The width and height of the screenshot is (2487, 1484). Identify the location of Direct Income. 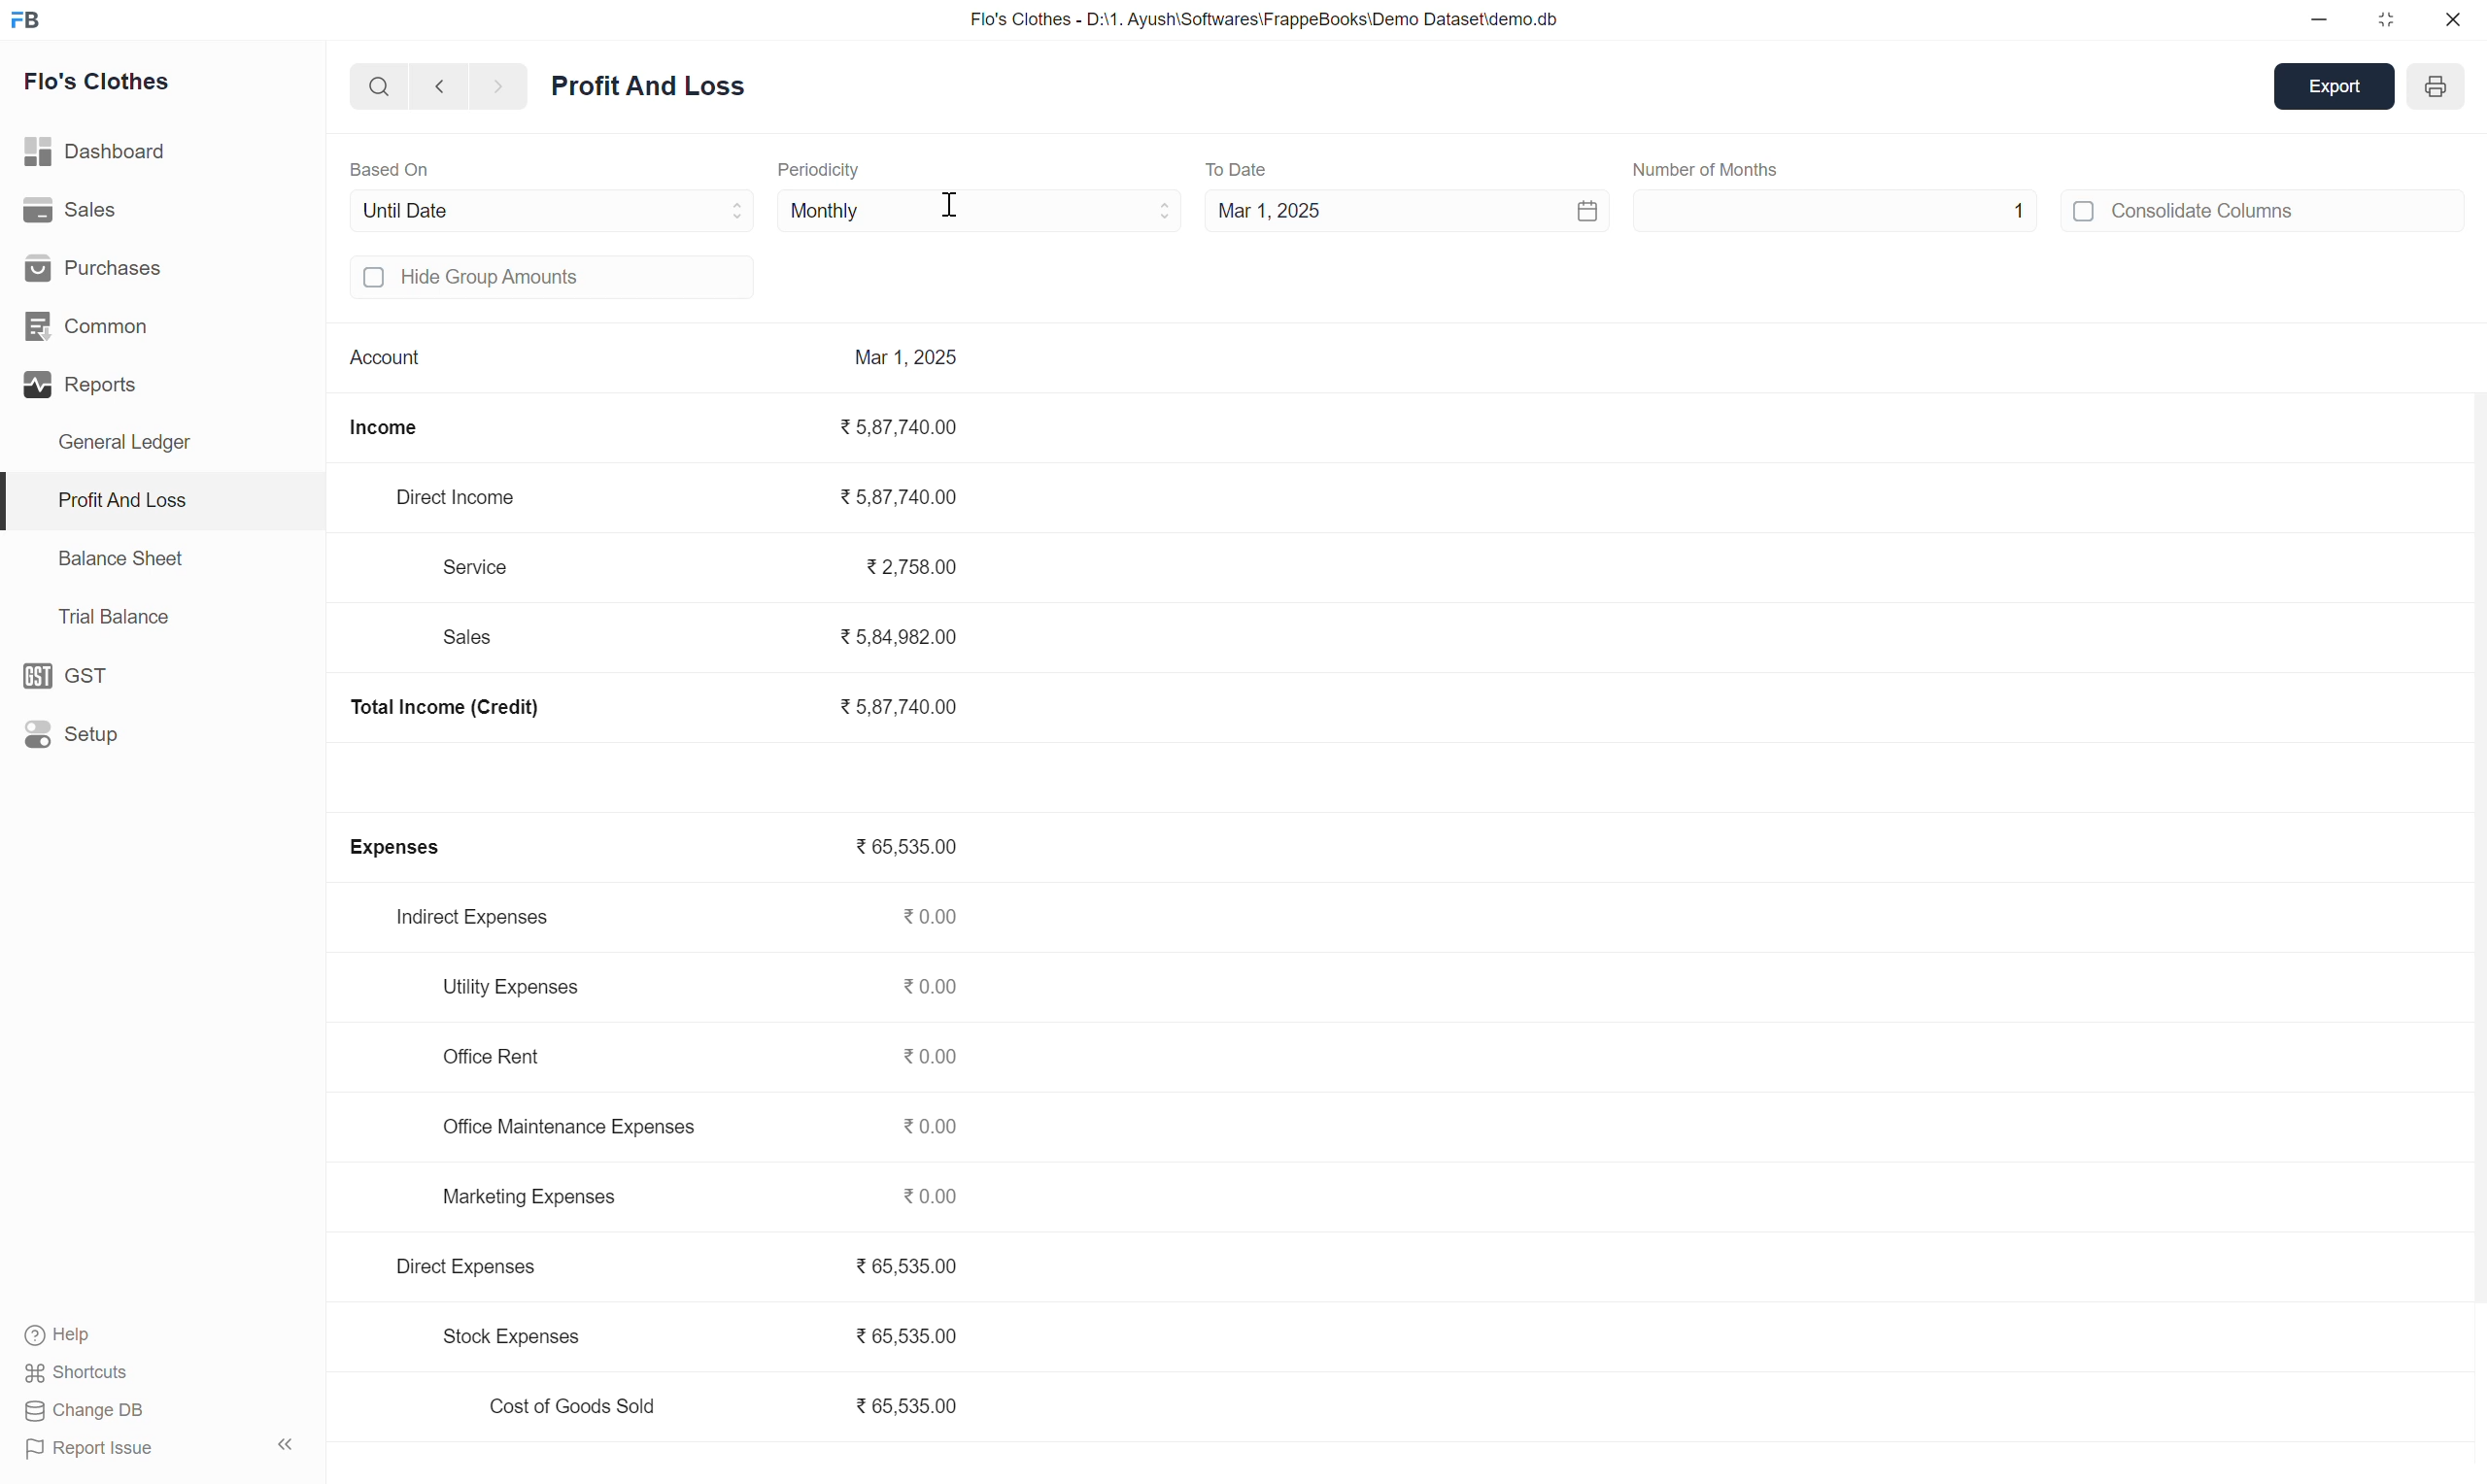
(463, 496).